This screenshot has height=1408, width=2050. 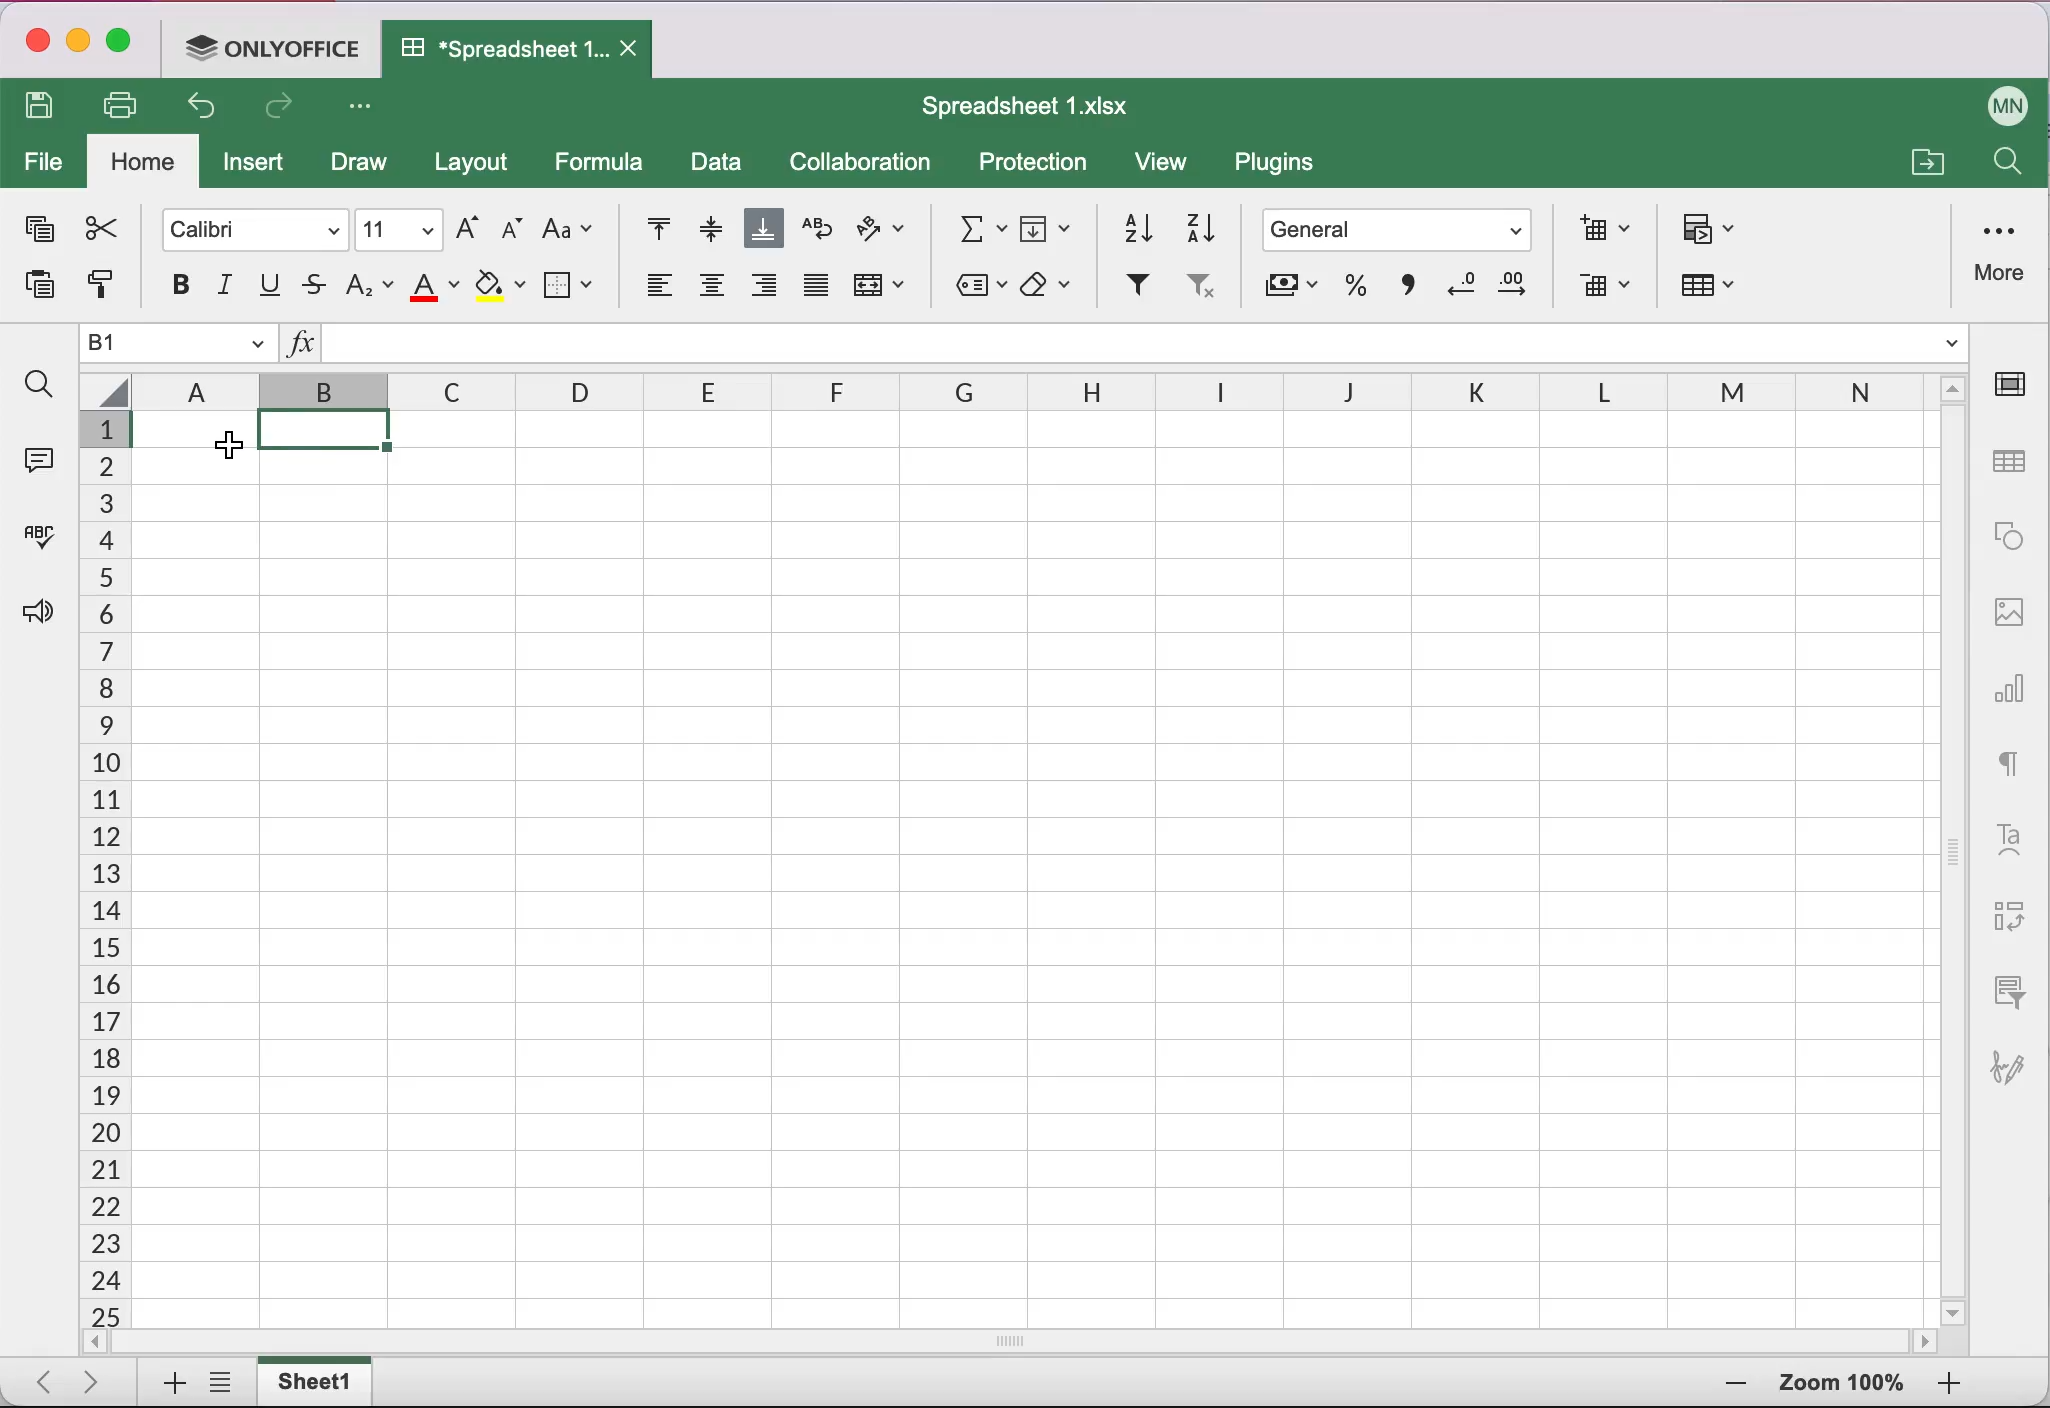 I want to click on filter, so click(x=1135, y=287).